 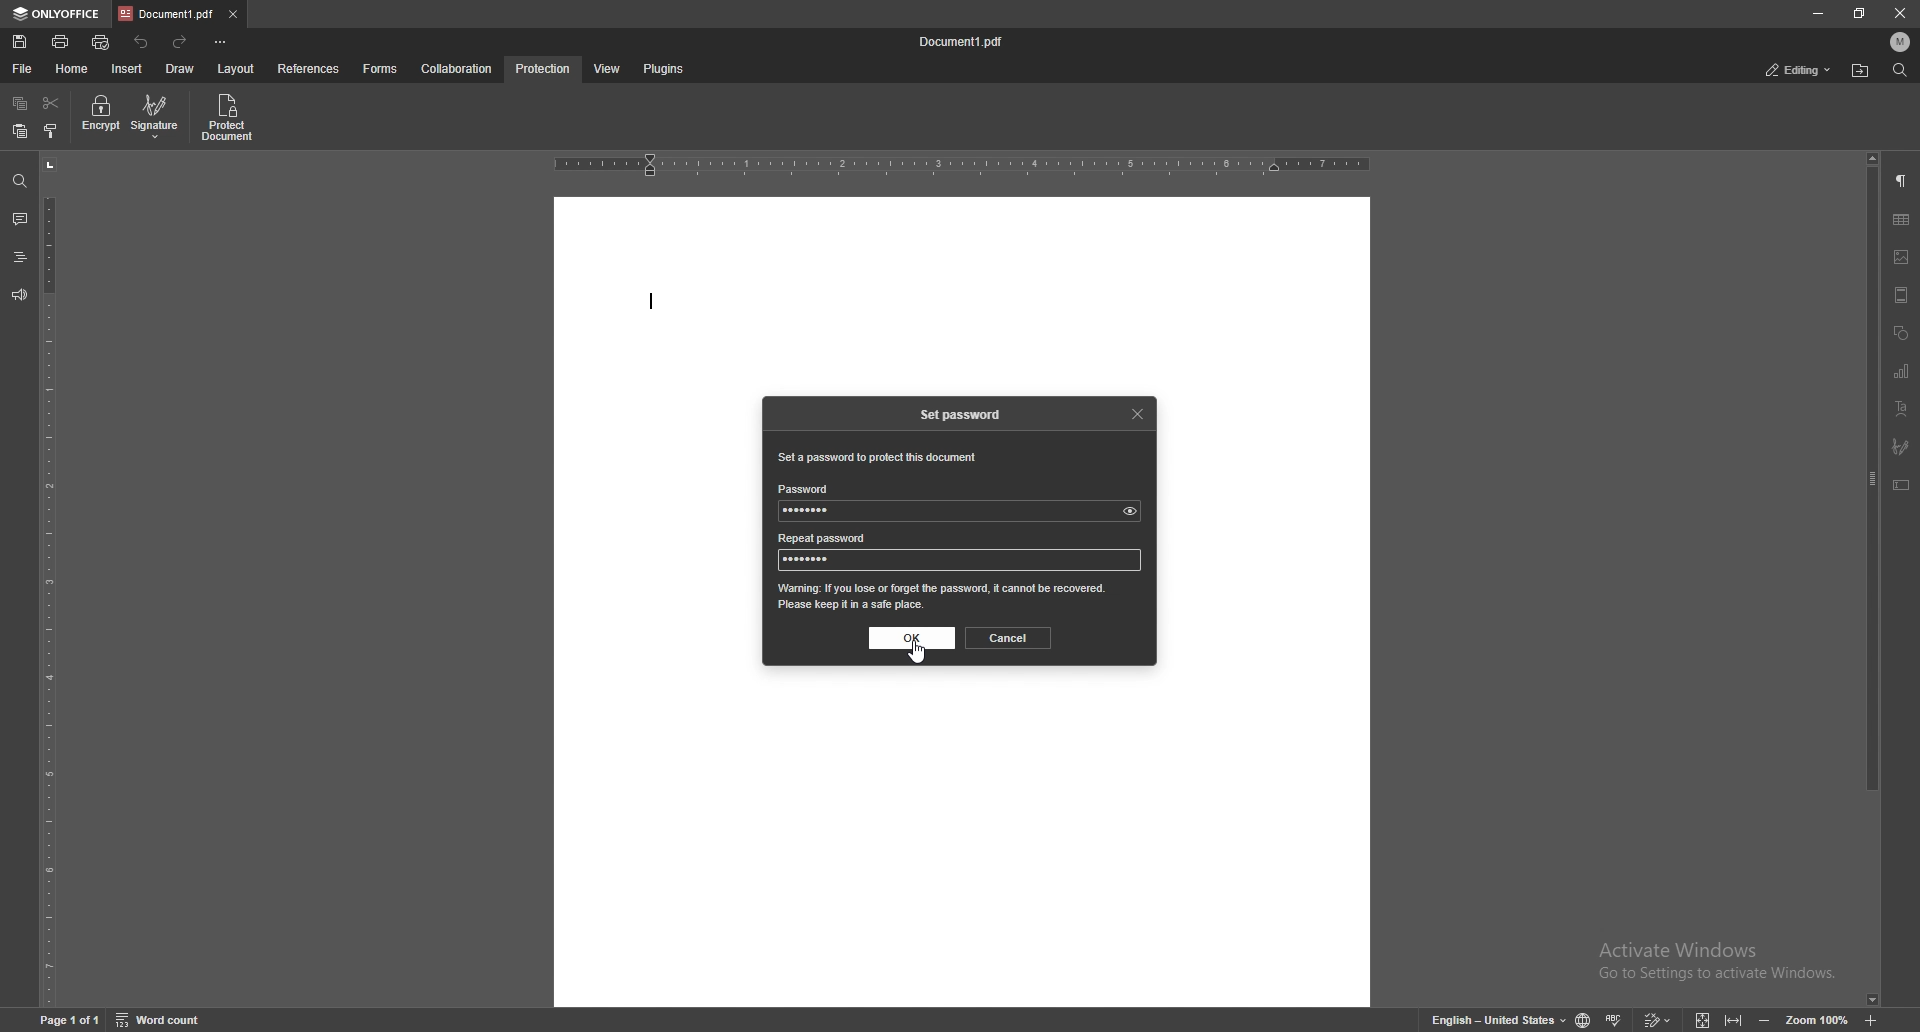 What do you see at coordinates (55, 14) in the screenshot?
I see `onlyoffice` at bounding box center [55, 14].